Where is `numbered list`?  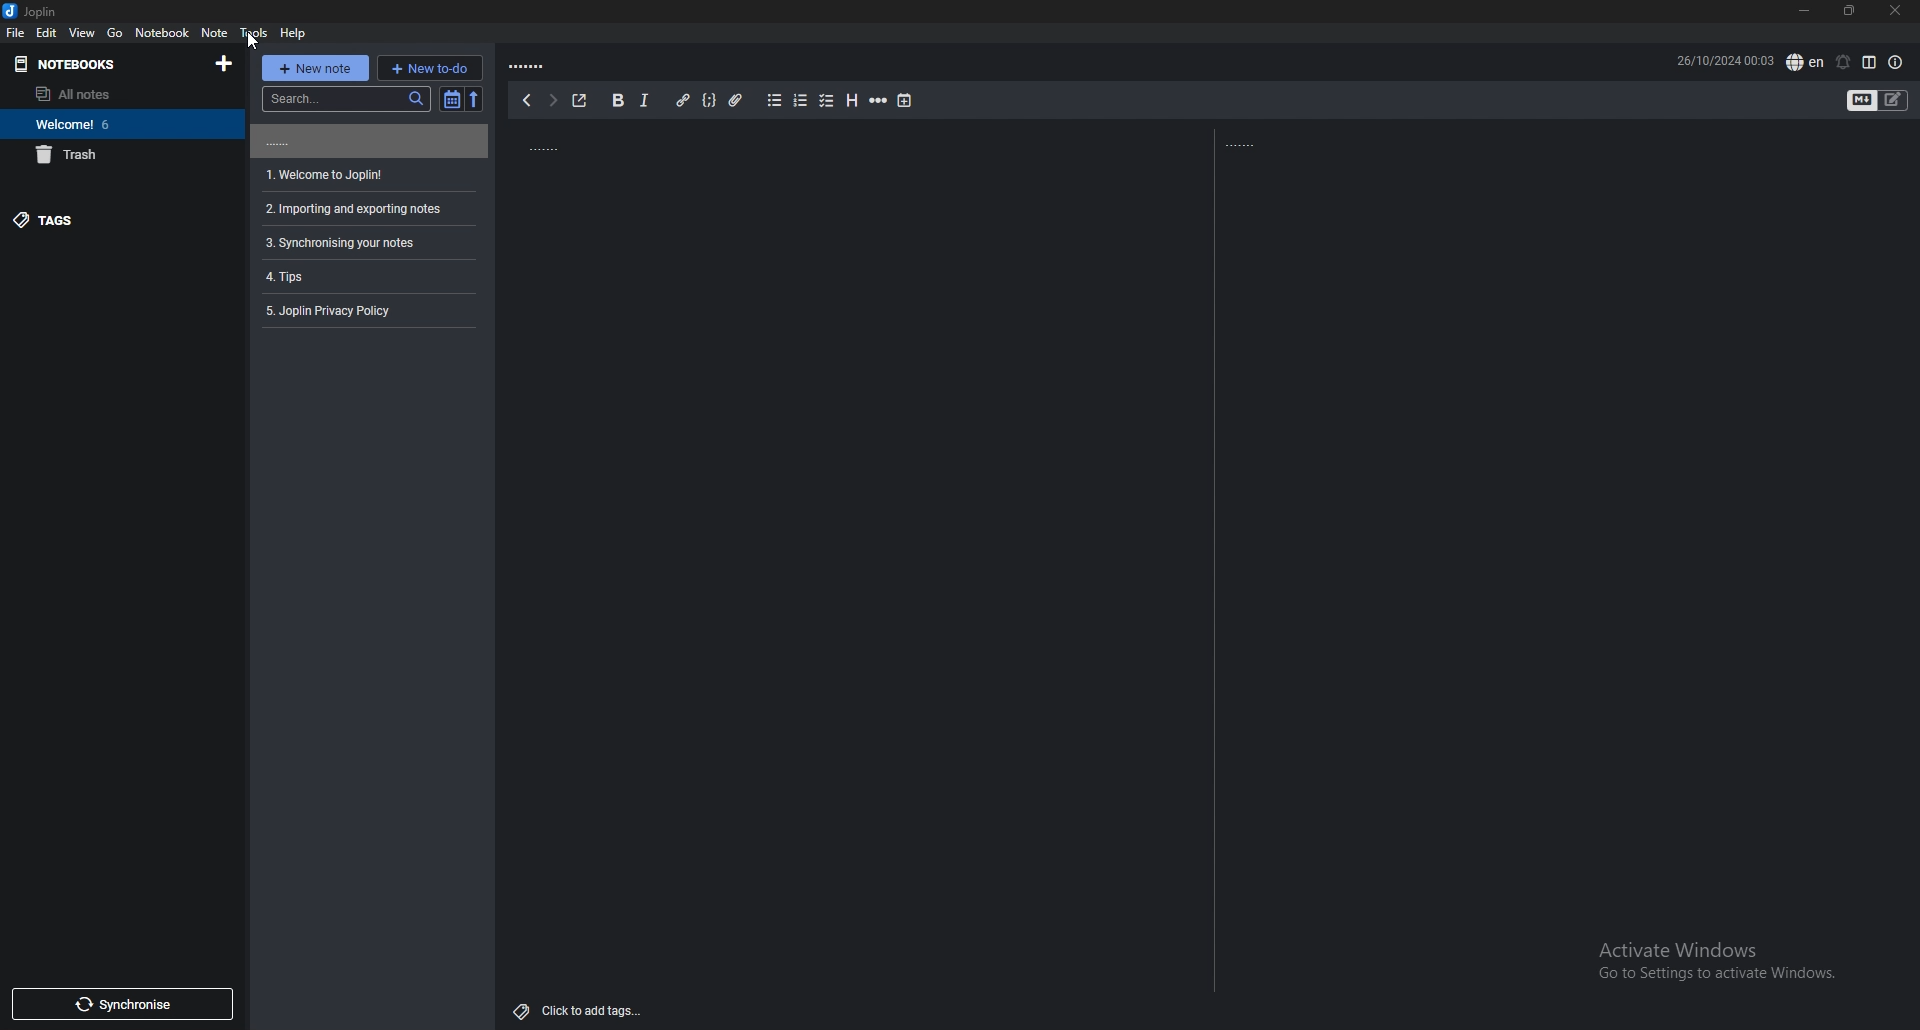
numbered list is located at coordinates (802, 100).